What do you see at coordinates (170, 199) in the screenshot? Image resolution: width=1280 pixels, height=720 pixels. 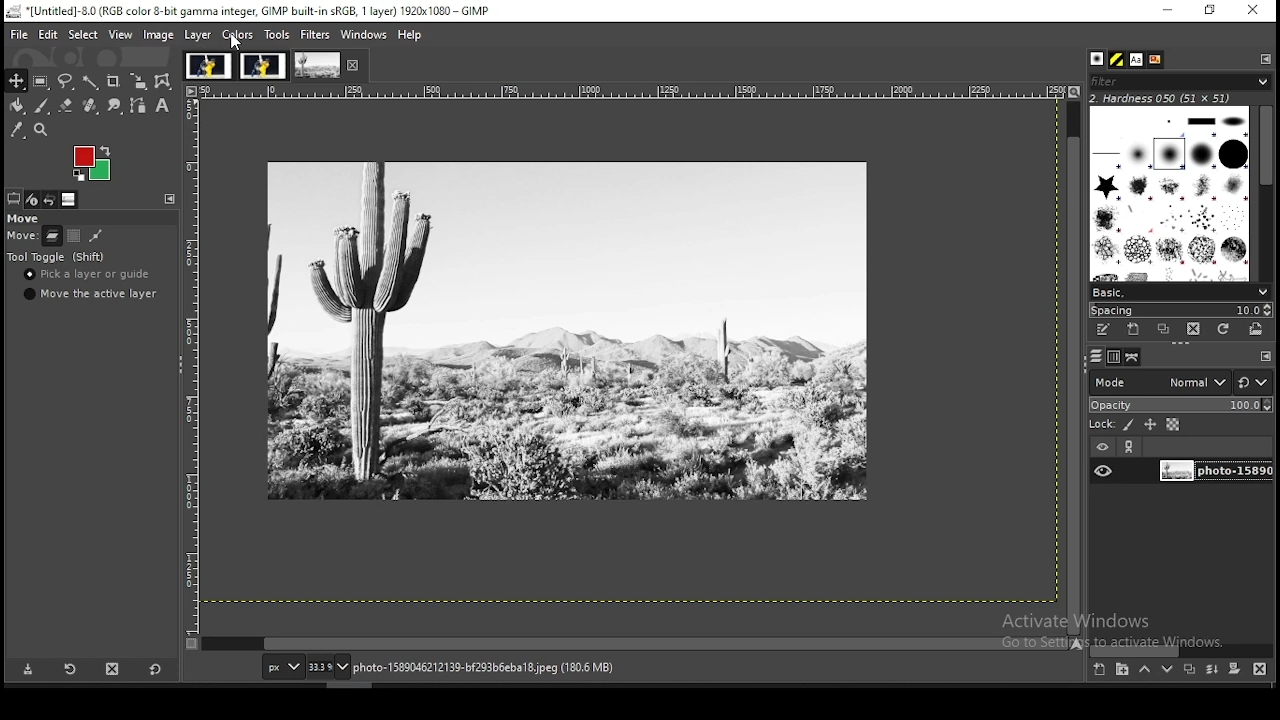 I see `configure this panel` at bounding box center [170, 199].